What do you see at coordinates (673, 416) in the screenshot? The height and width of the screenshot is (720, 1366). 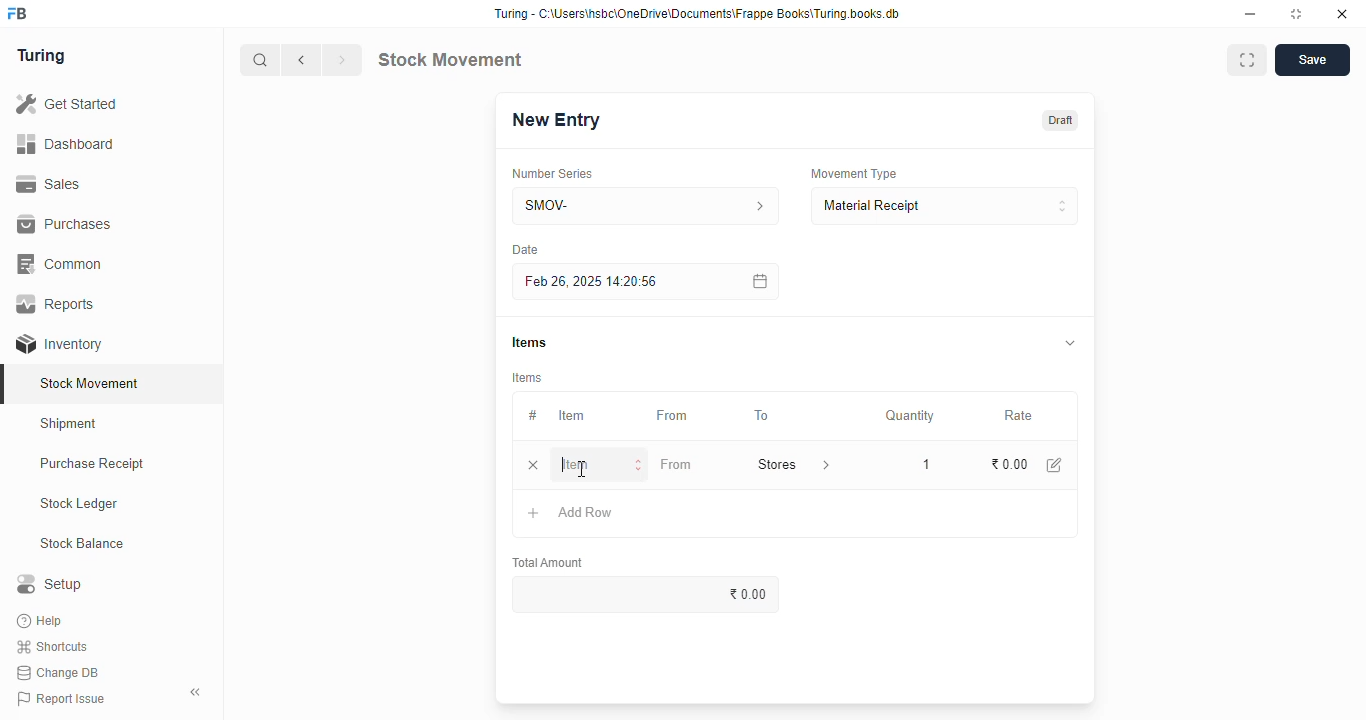 I see `from` at bounding box center [673, 416].